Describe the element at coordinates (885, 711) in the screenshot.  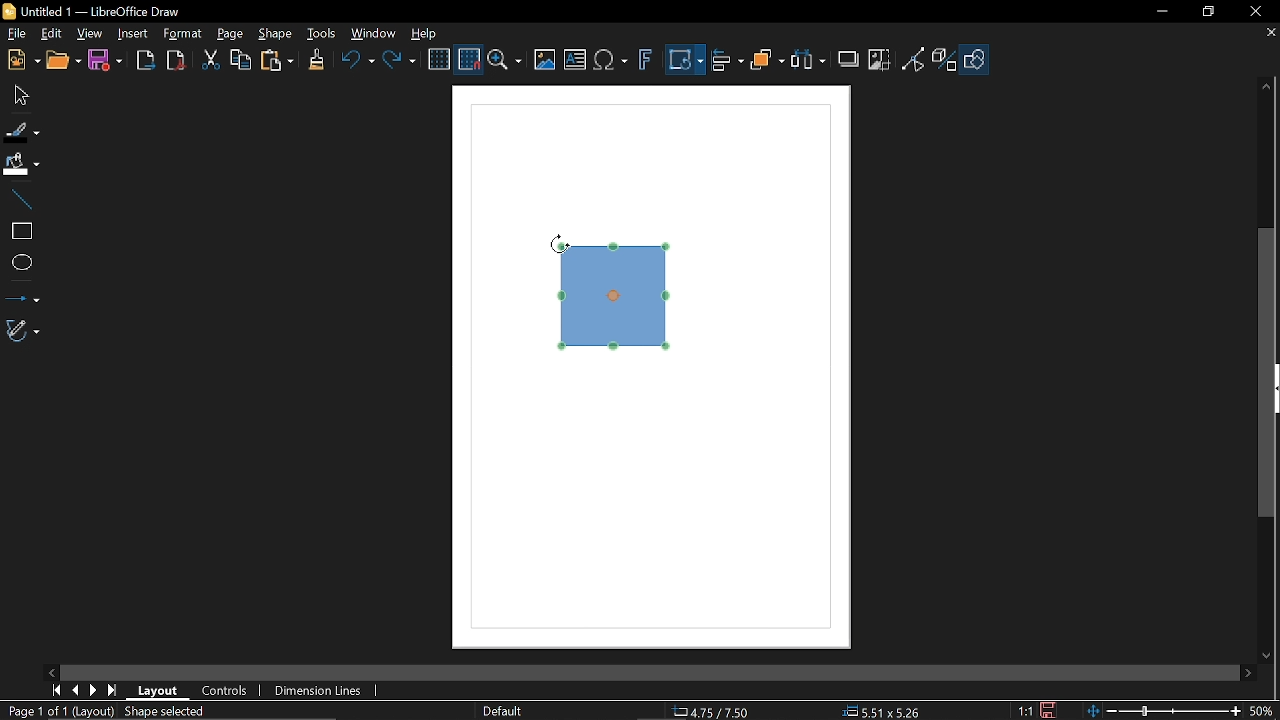
I see `5.51x5.26 (object size )` at that location.